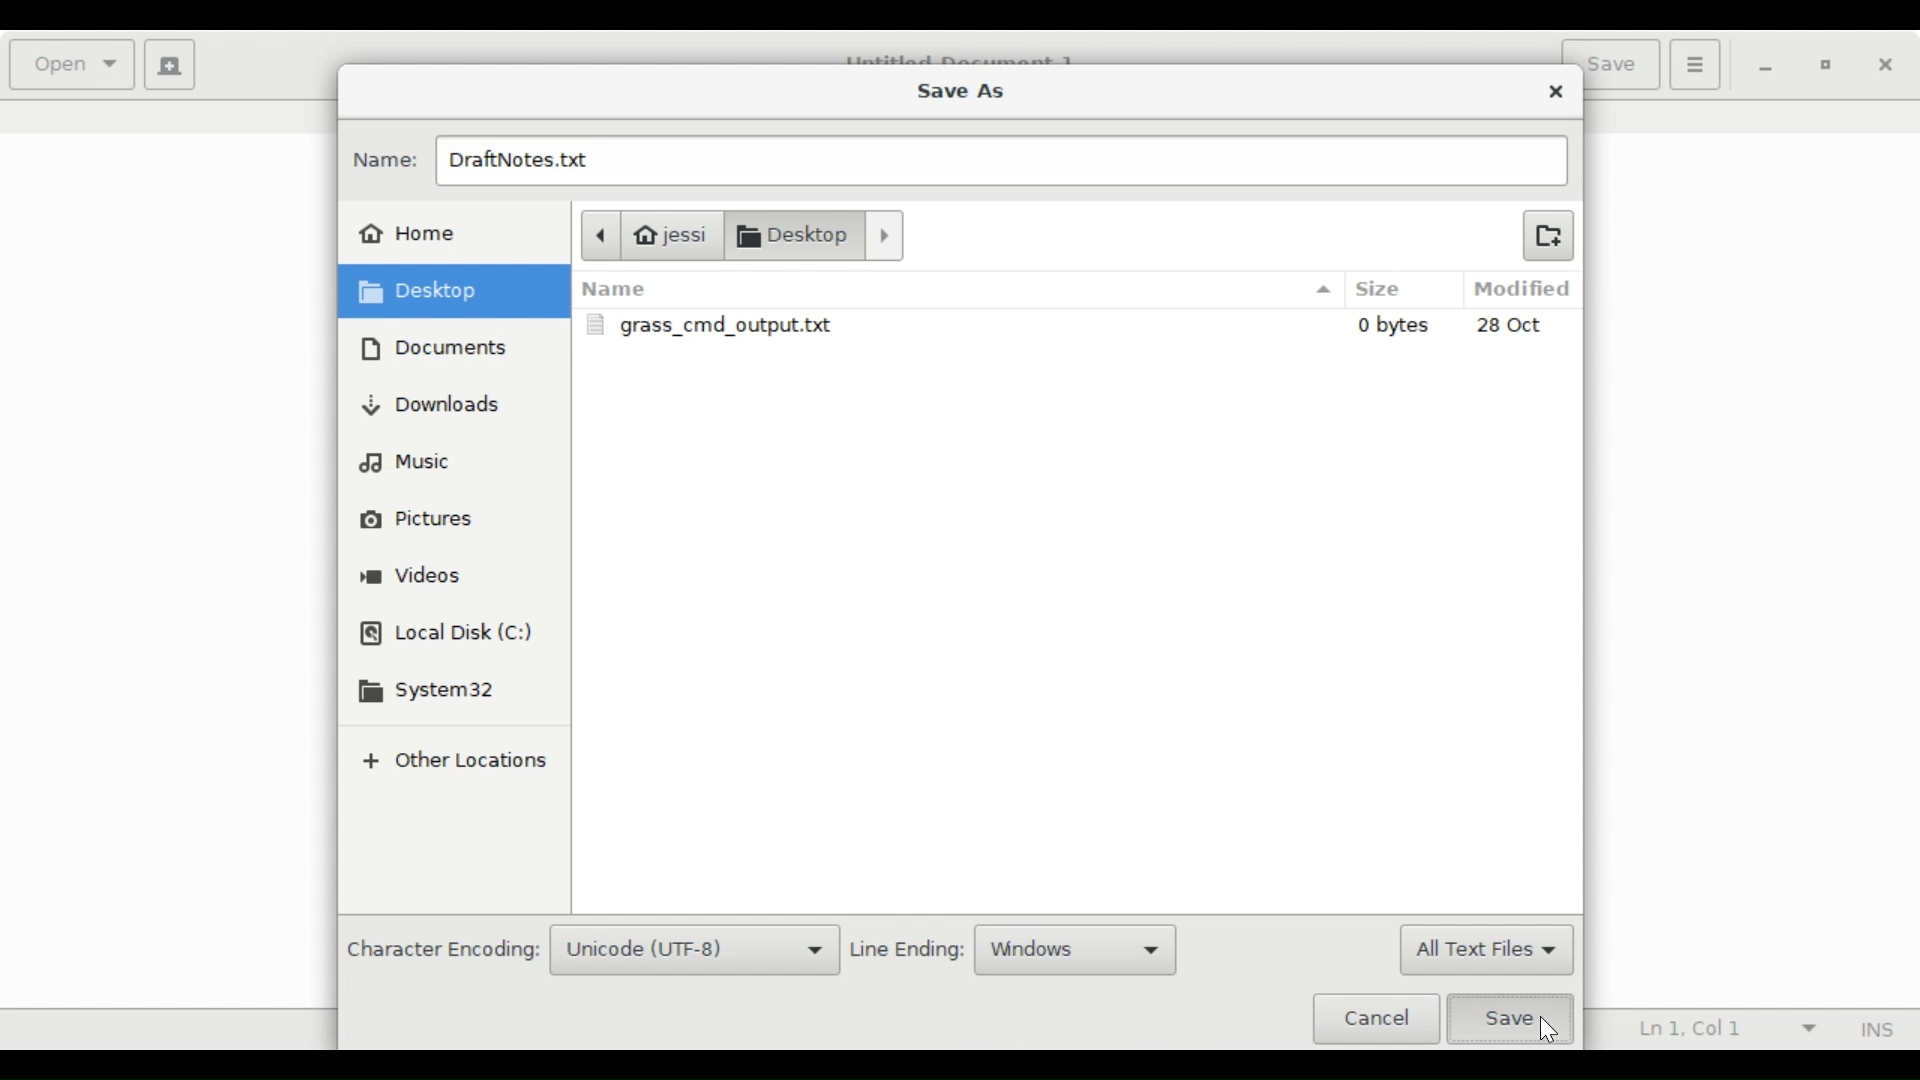  What do you see at coordinates (695, 951) in the screenshot?
I see `Unicode (UTF-8)` at bounding box center [695, 951].